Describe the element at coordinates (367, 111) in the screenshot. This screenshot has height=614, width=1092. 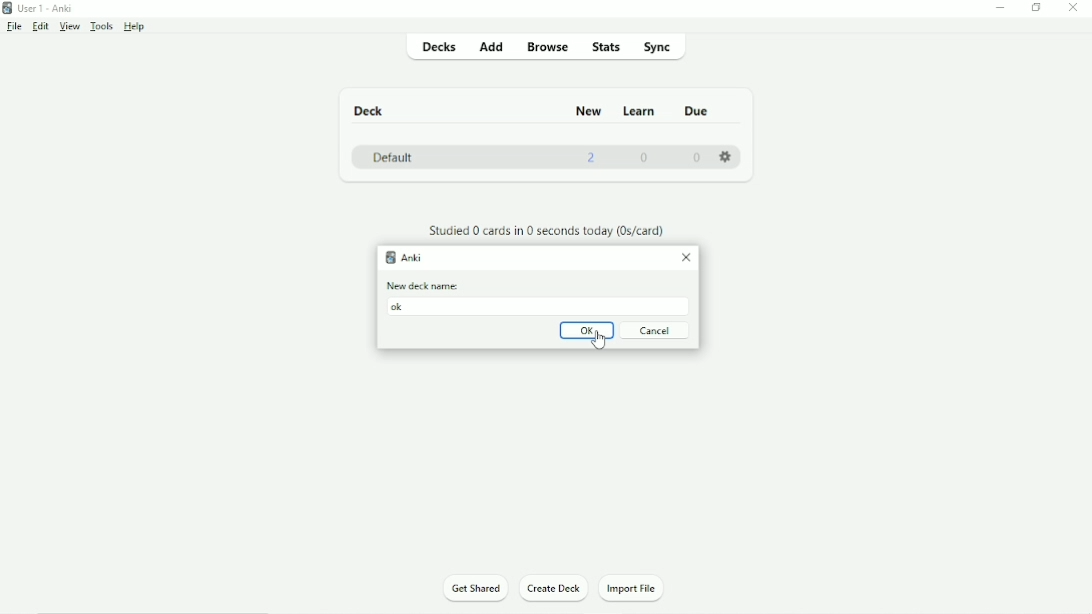
I see `Deck` at that location.